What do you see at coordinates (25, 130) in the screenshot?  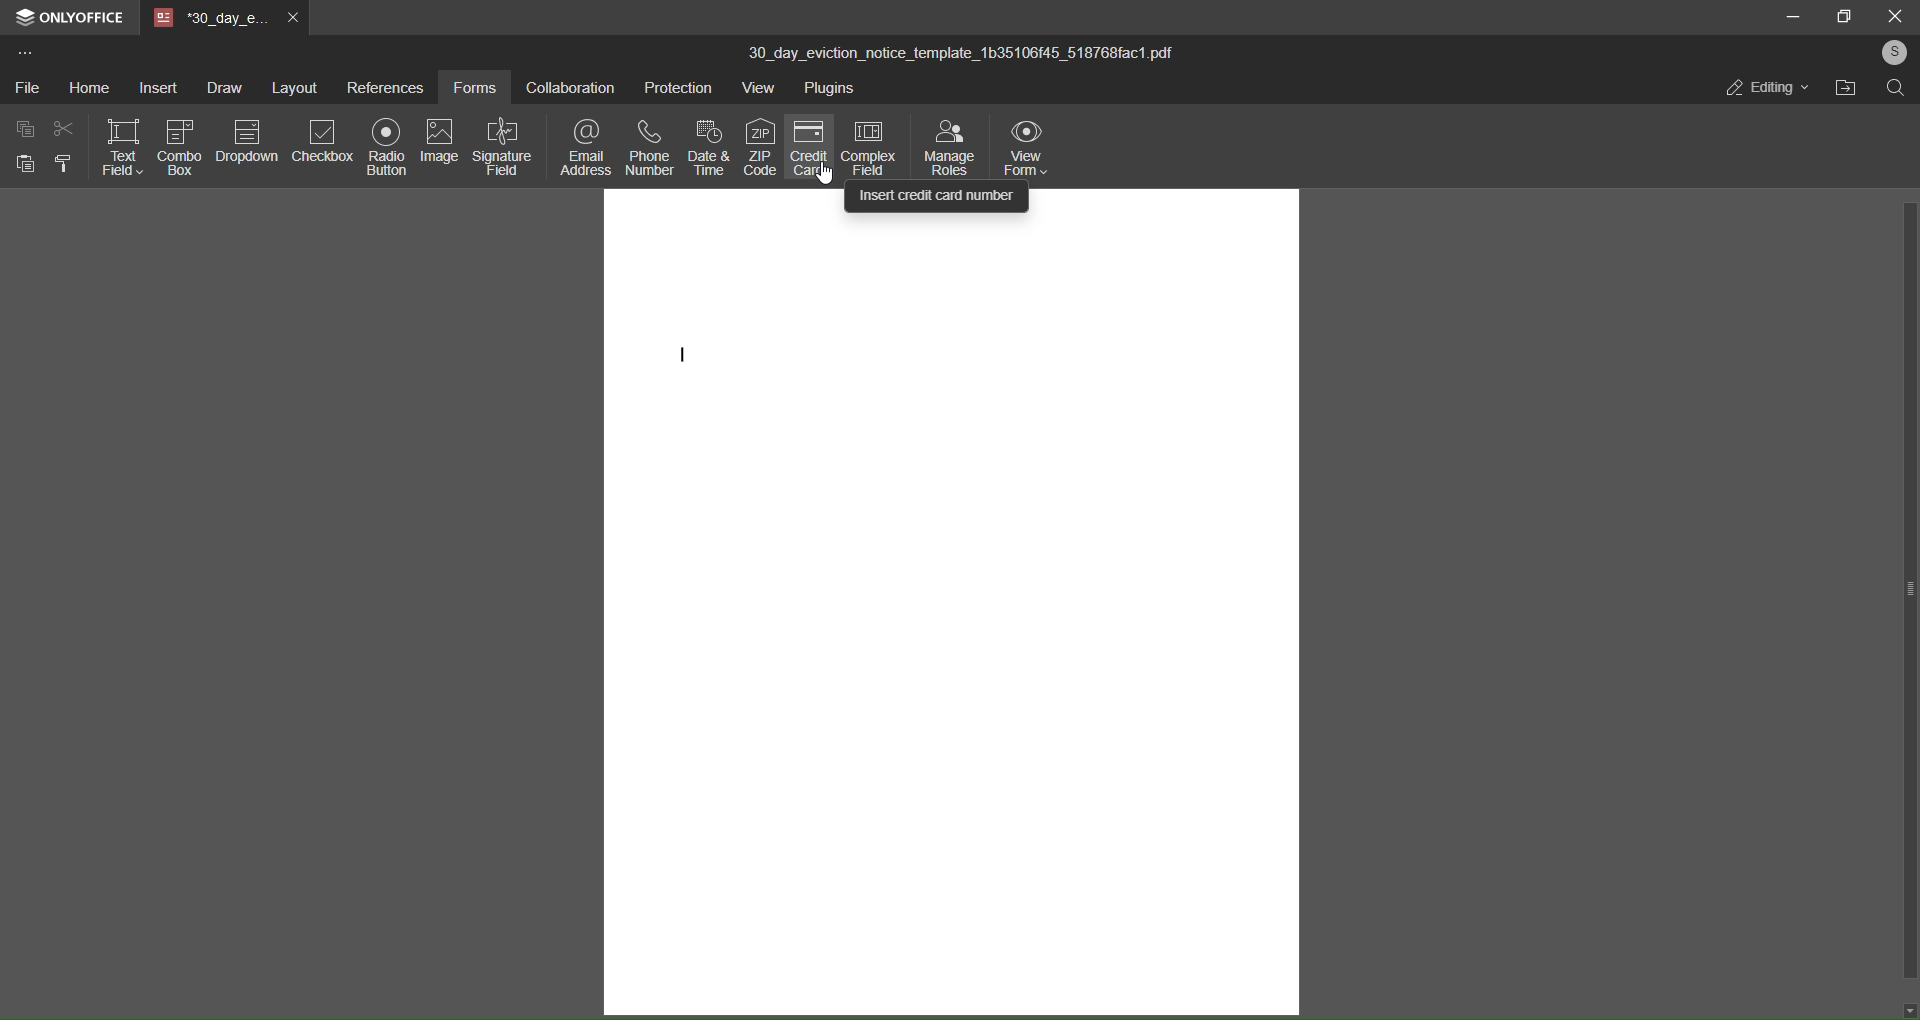 I see `copy` at bounding box center [25, 130].